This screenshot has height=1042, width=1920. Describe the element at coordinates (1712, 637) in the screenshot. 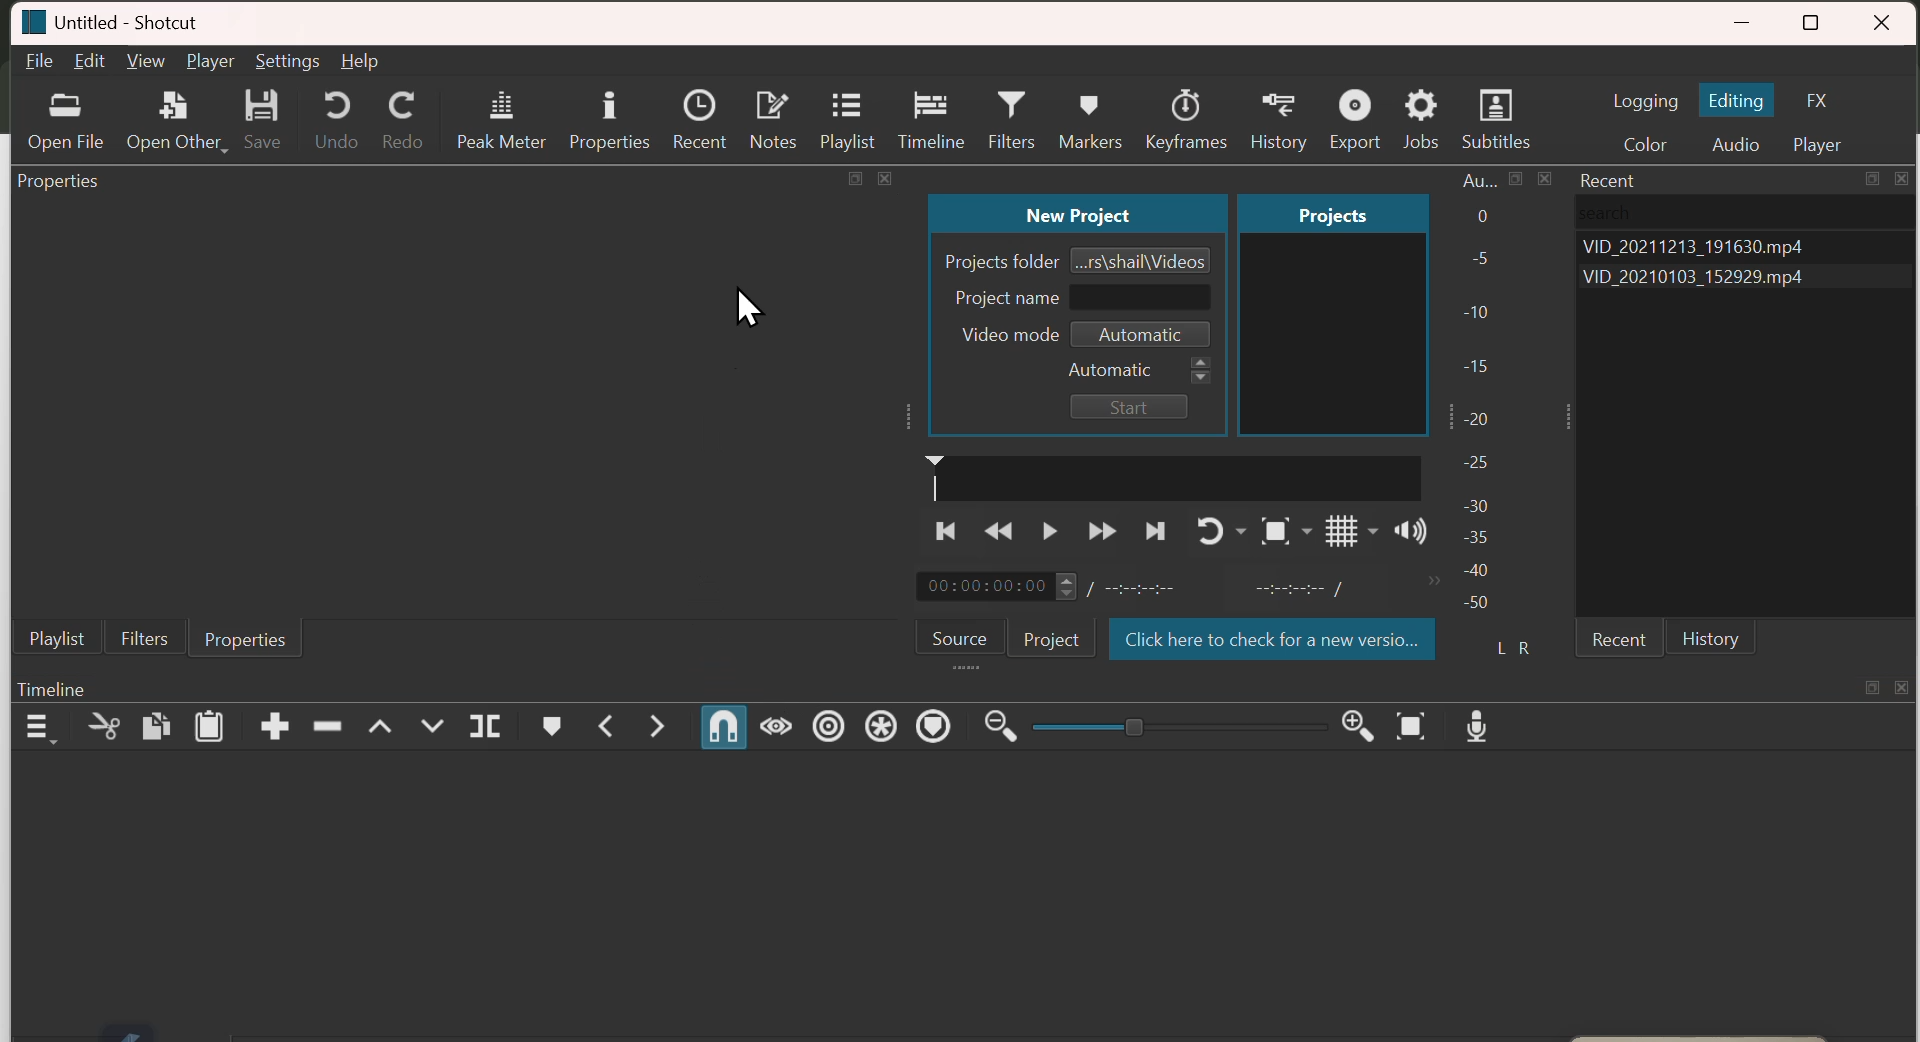

I see `History` at that location.